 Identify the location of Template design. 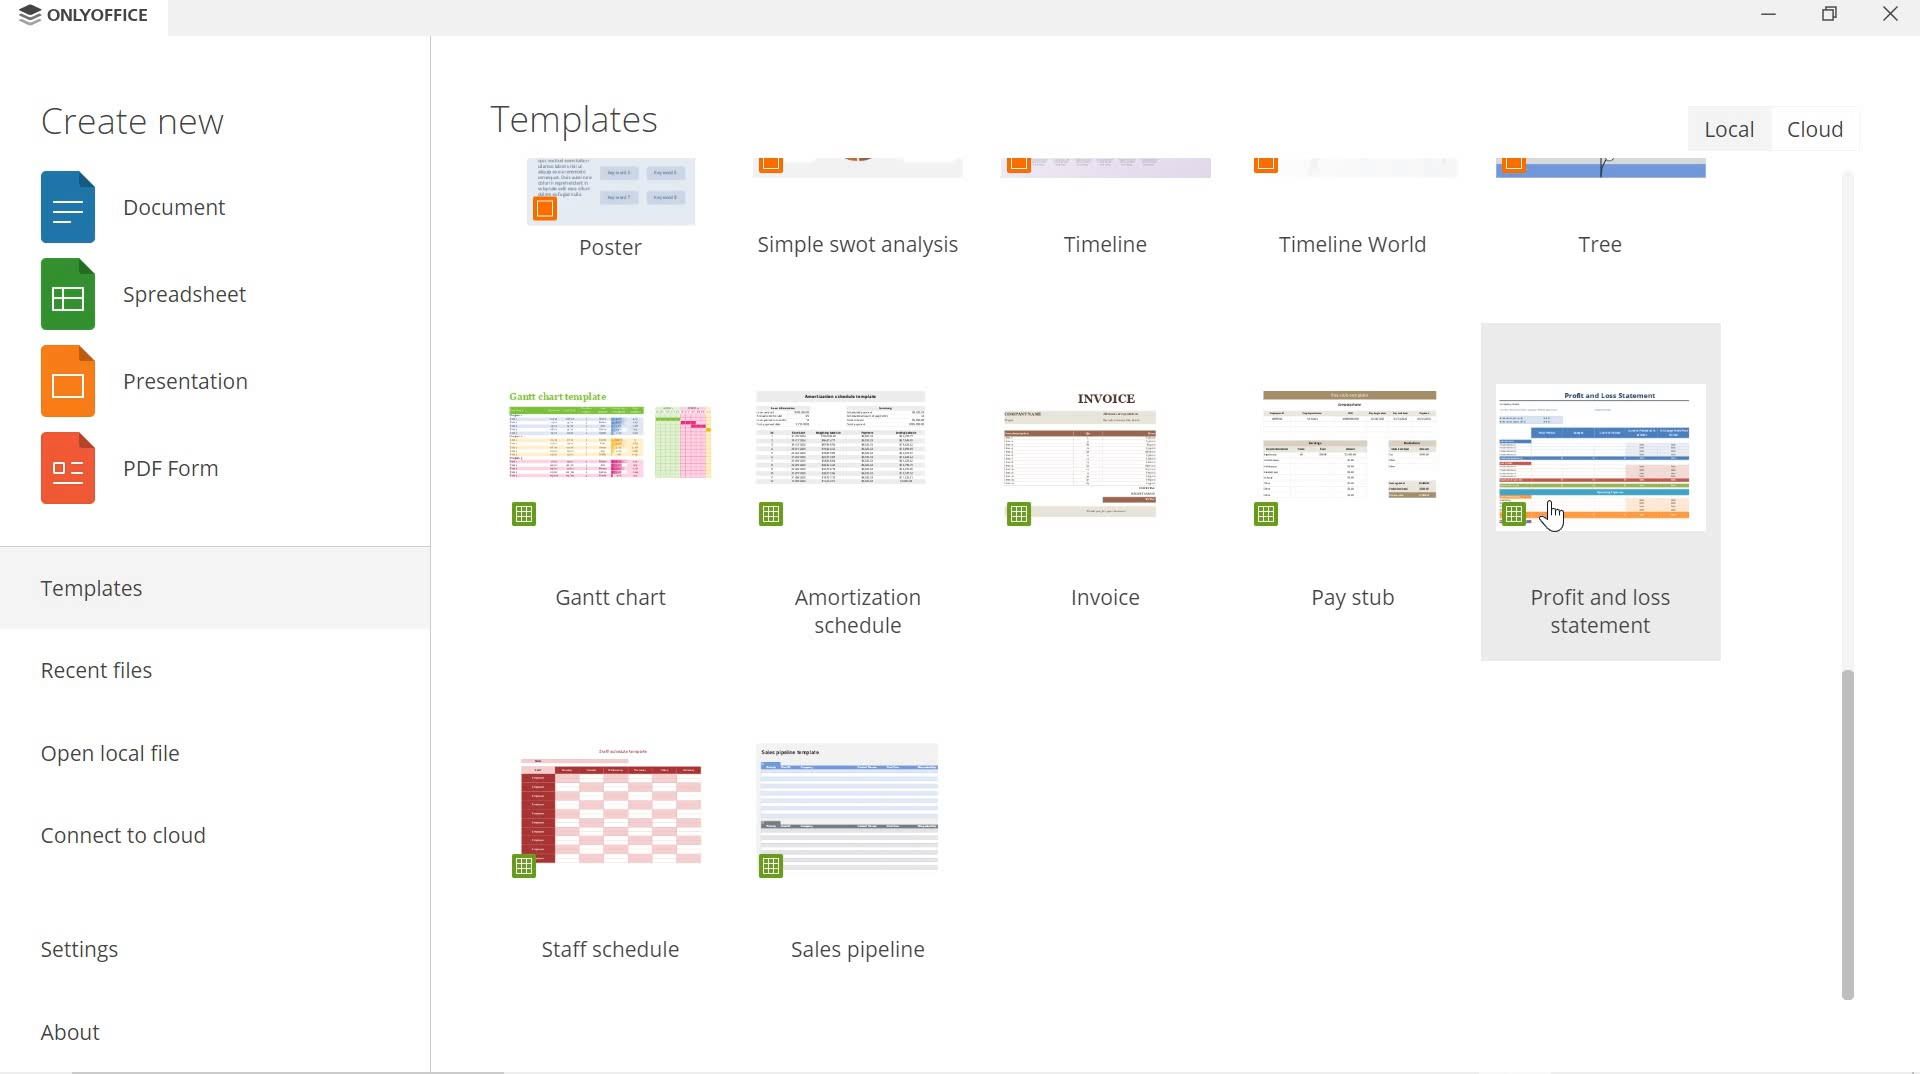
(1084, 459).